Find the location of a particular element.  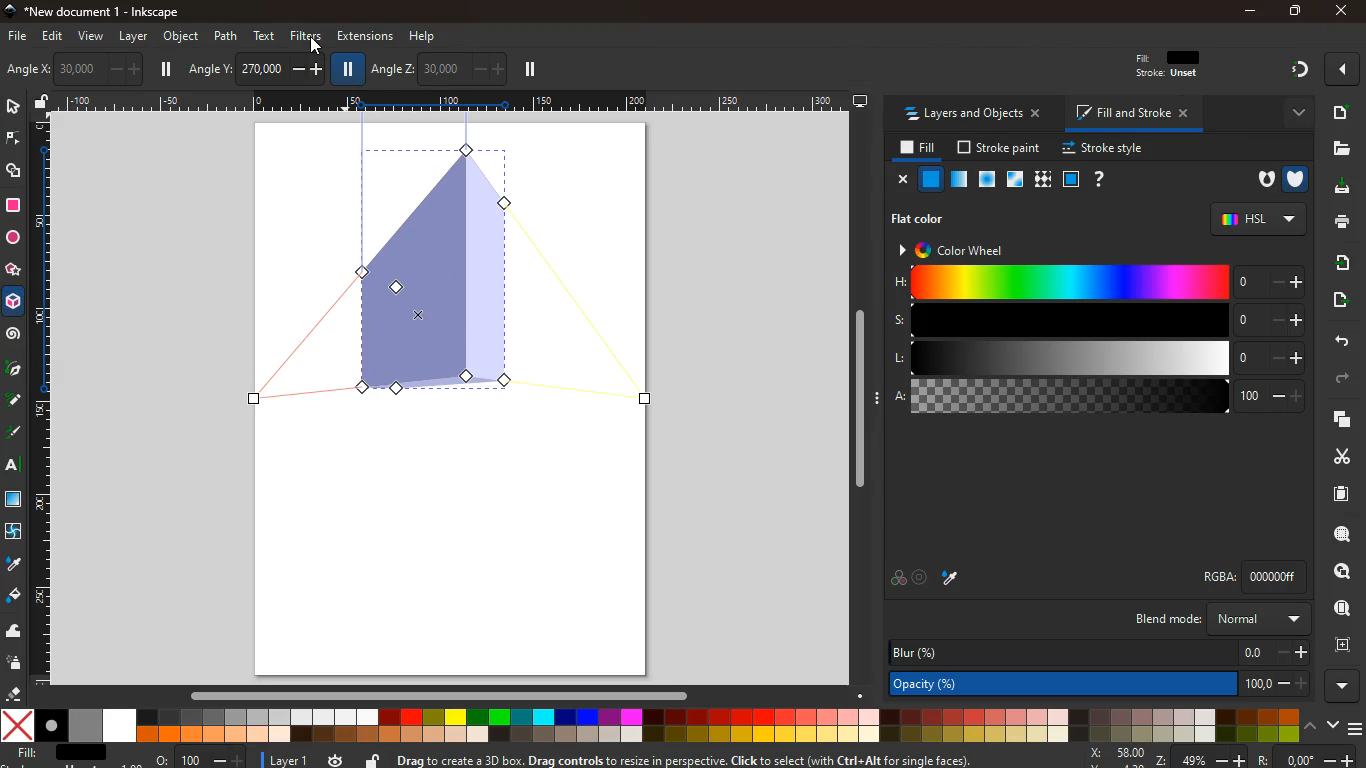

angle x is located at coordinates (89, 67).